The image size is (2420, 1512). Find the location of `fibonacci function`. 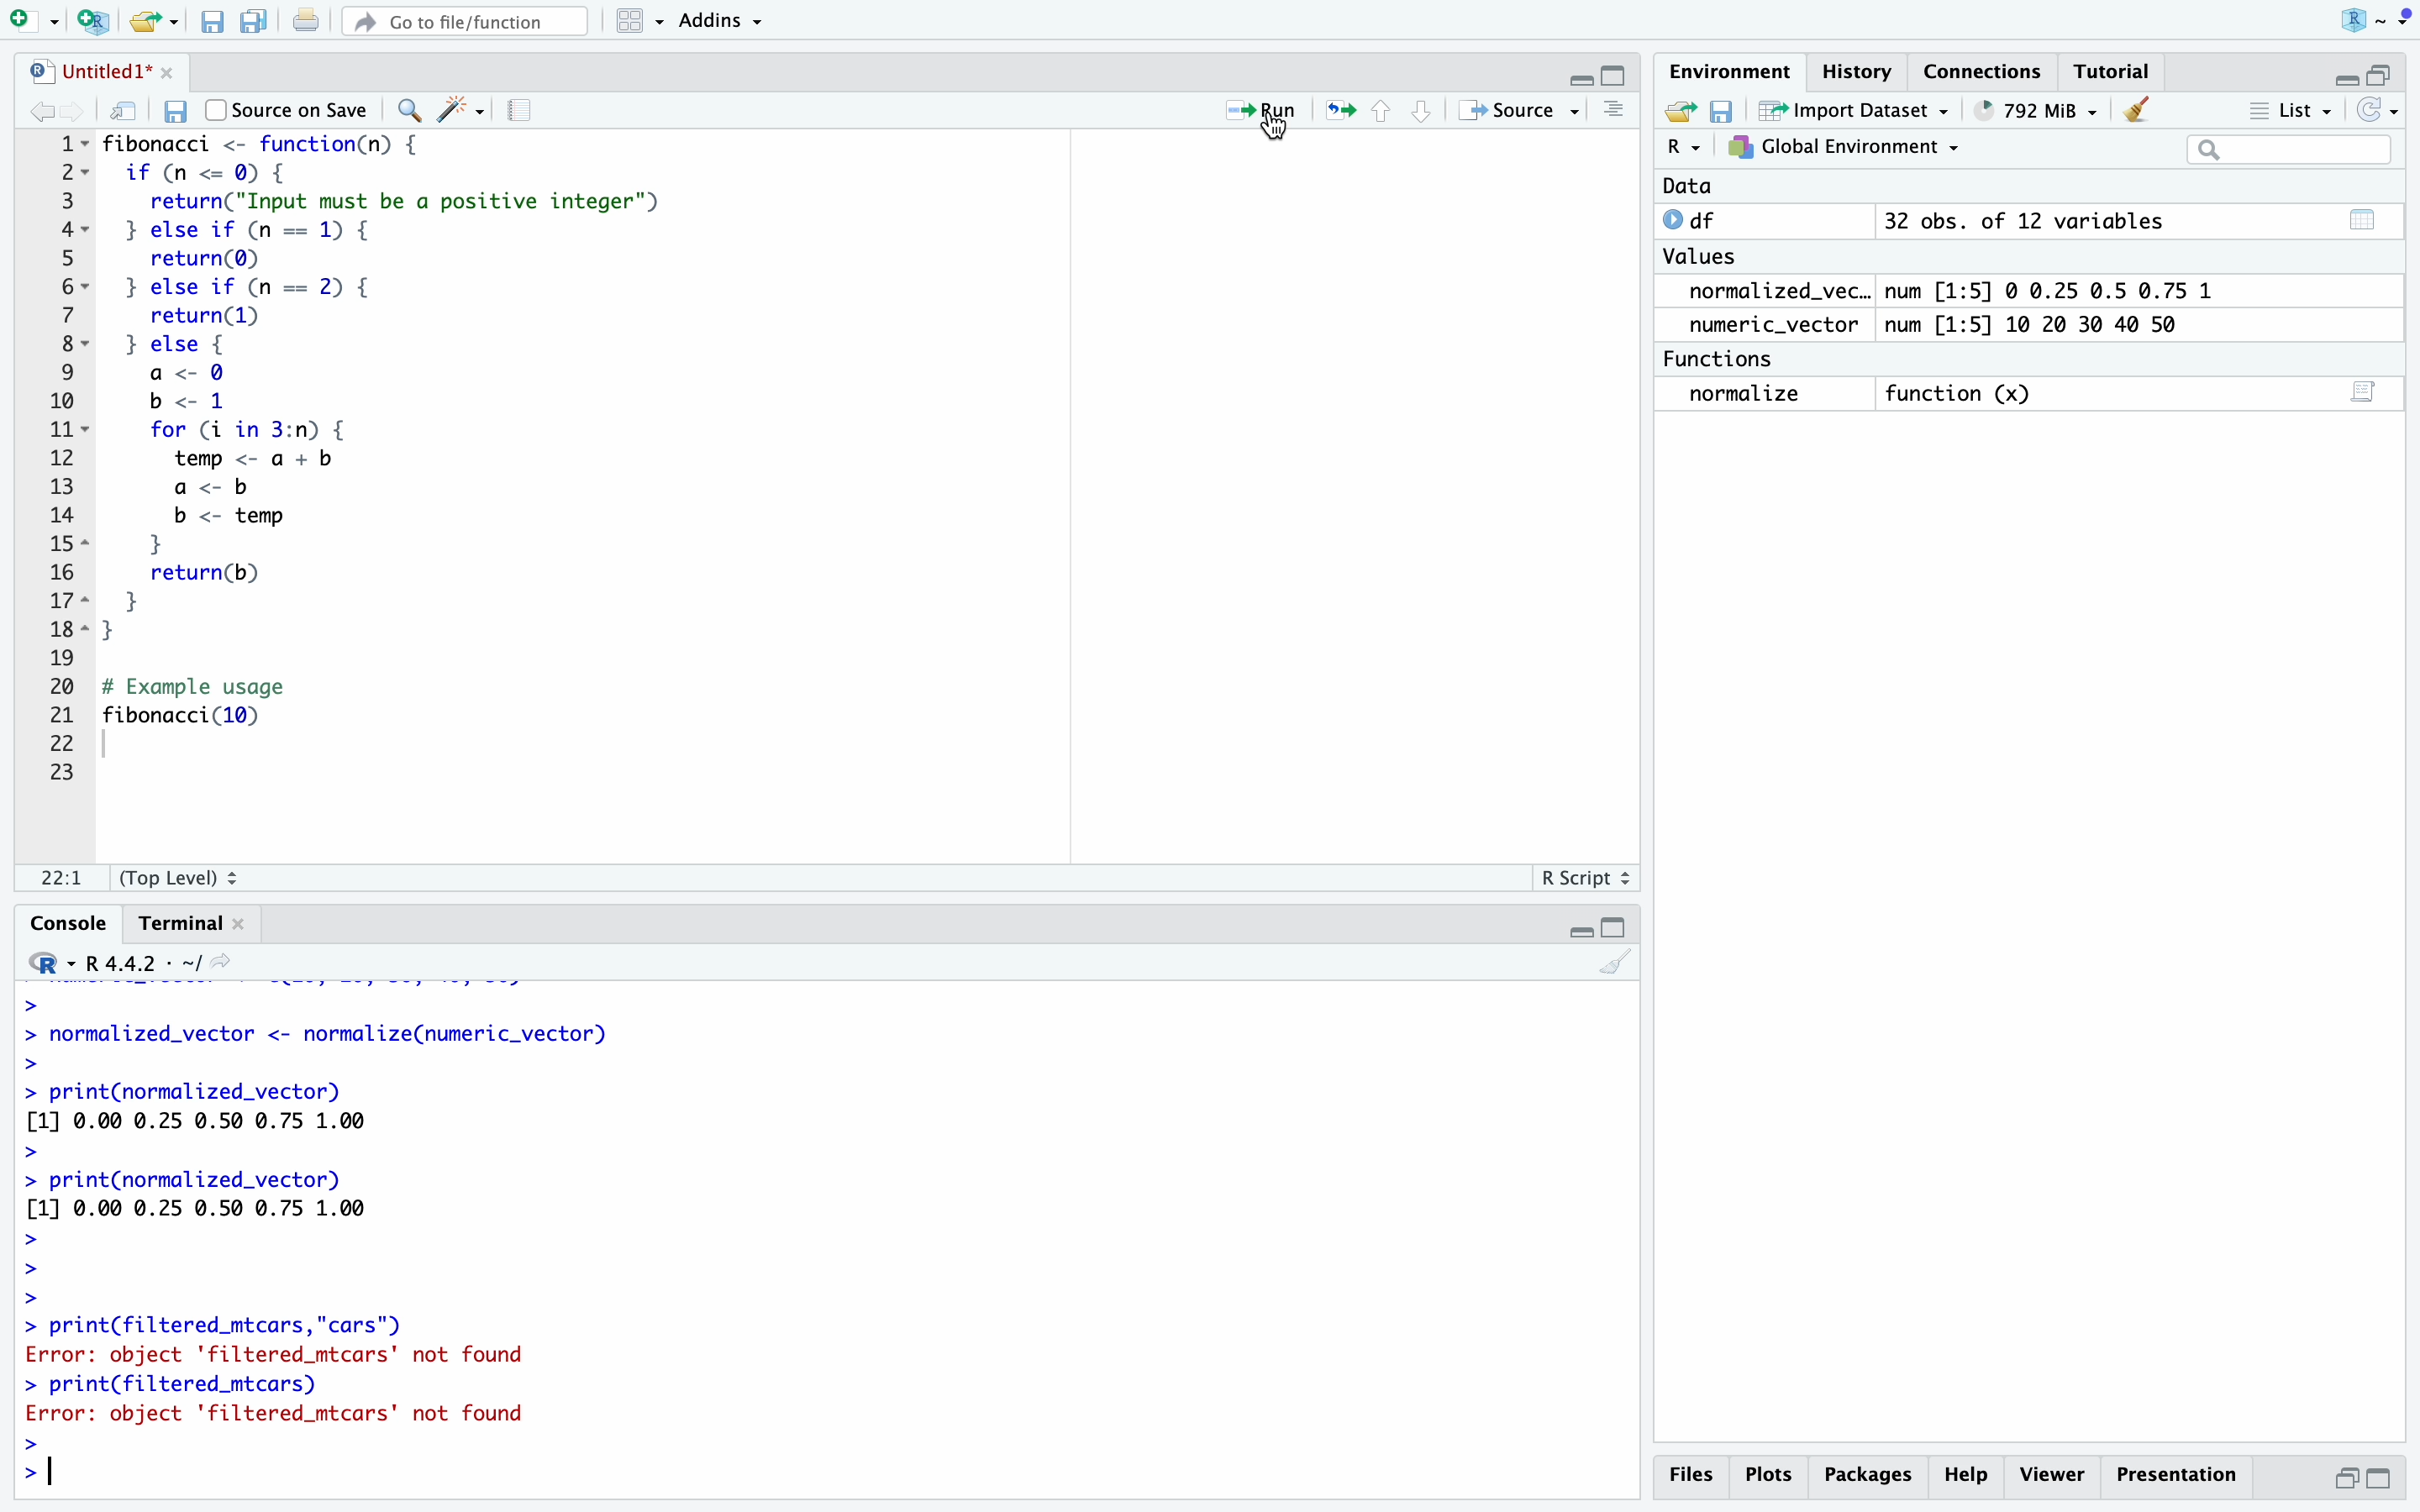

fibonacci function is located at coordinates (274, 146).